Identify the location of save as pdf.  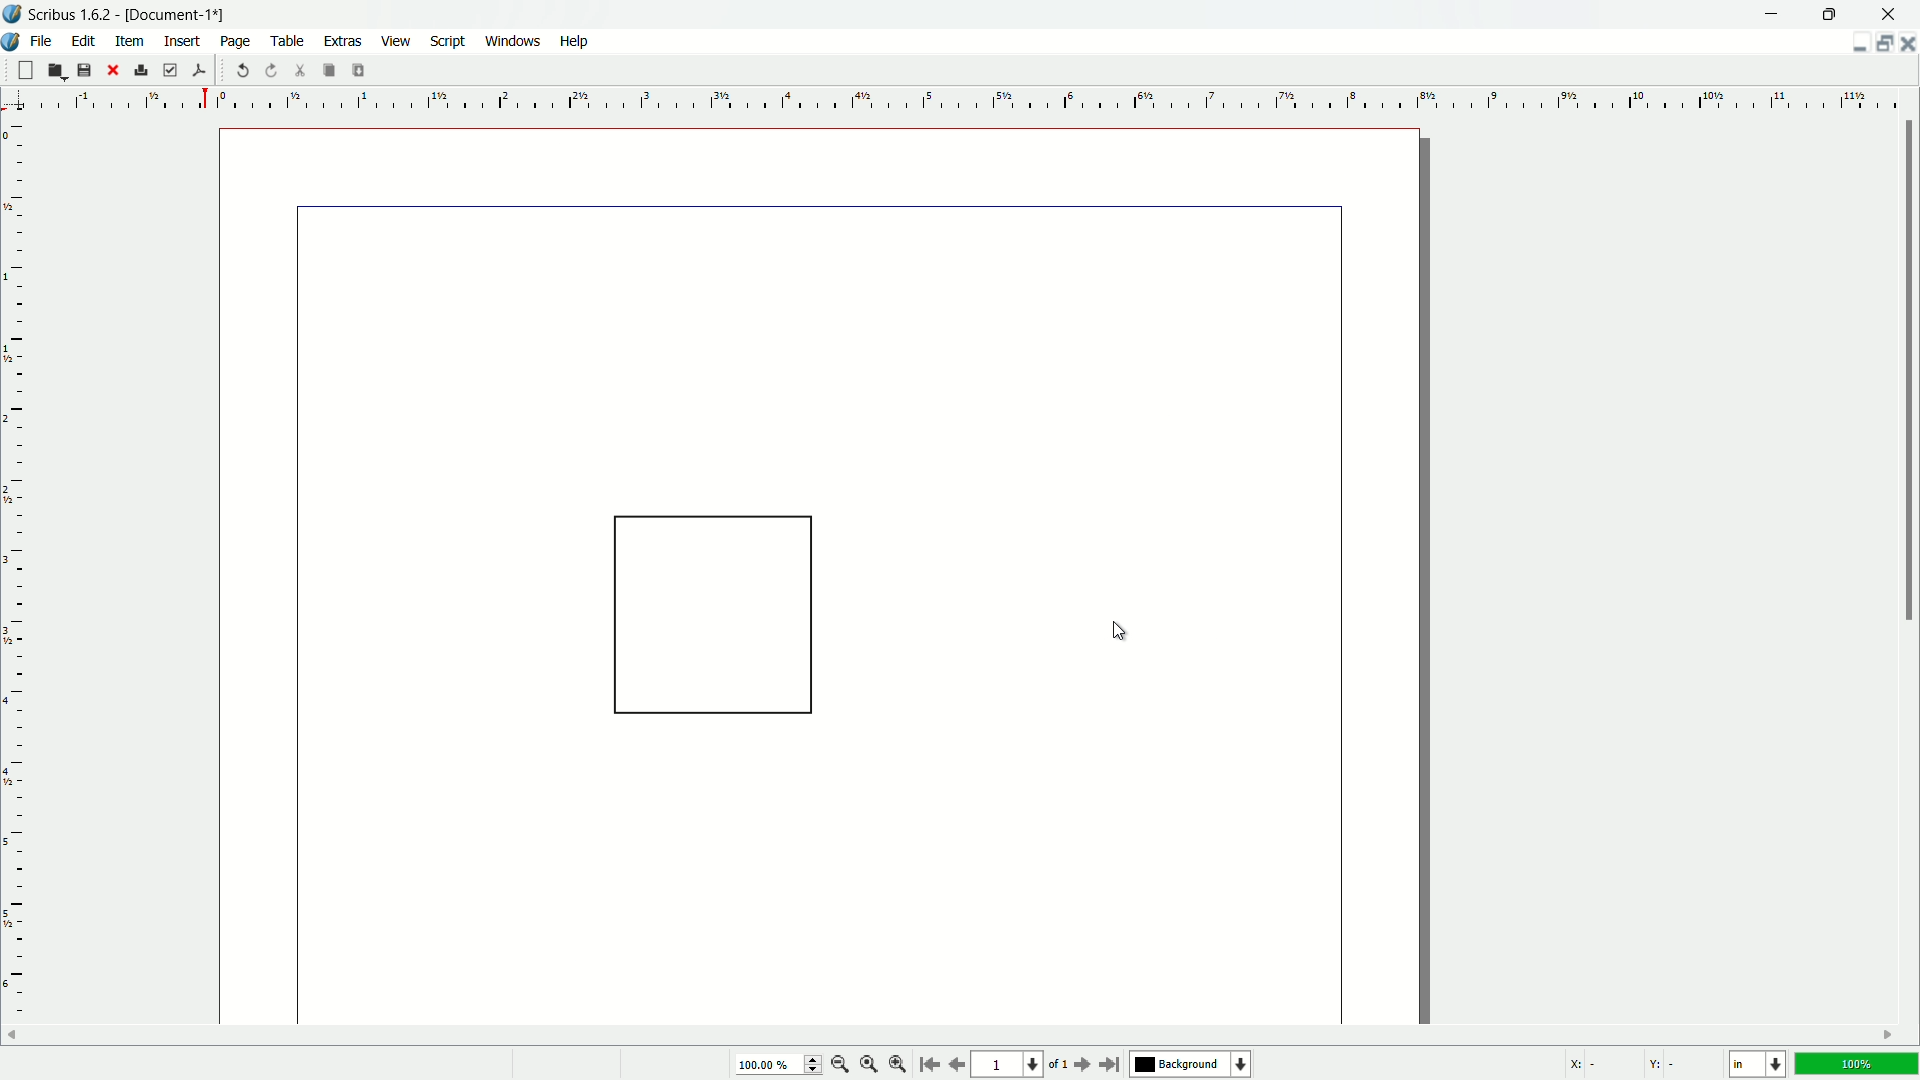
(199, 71).